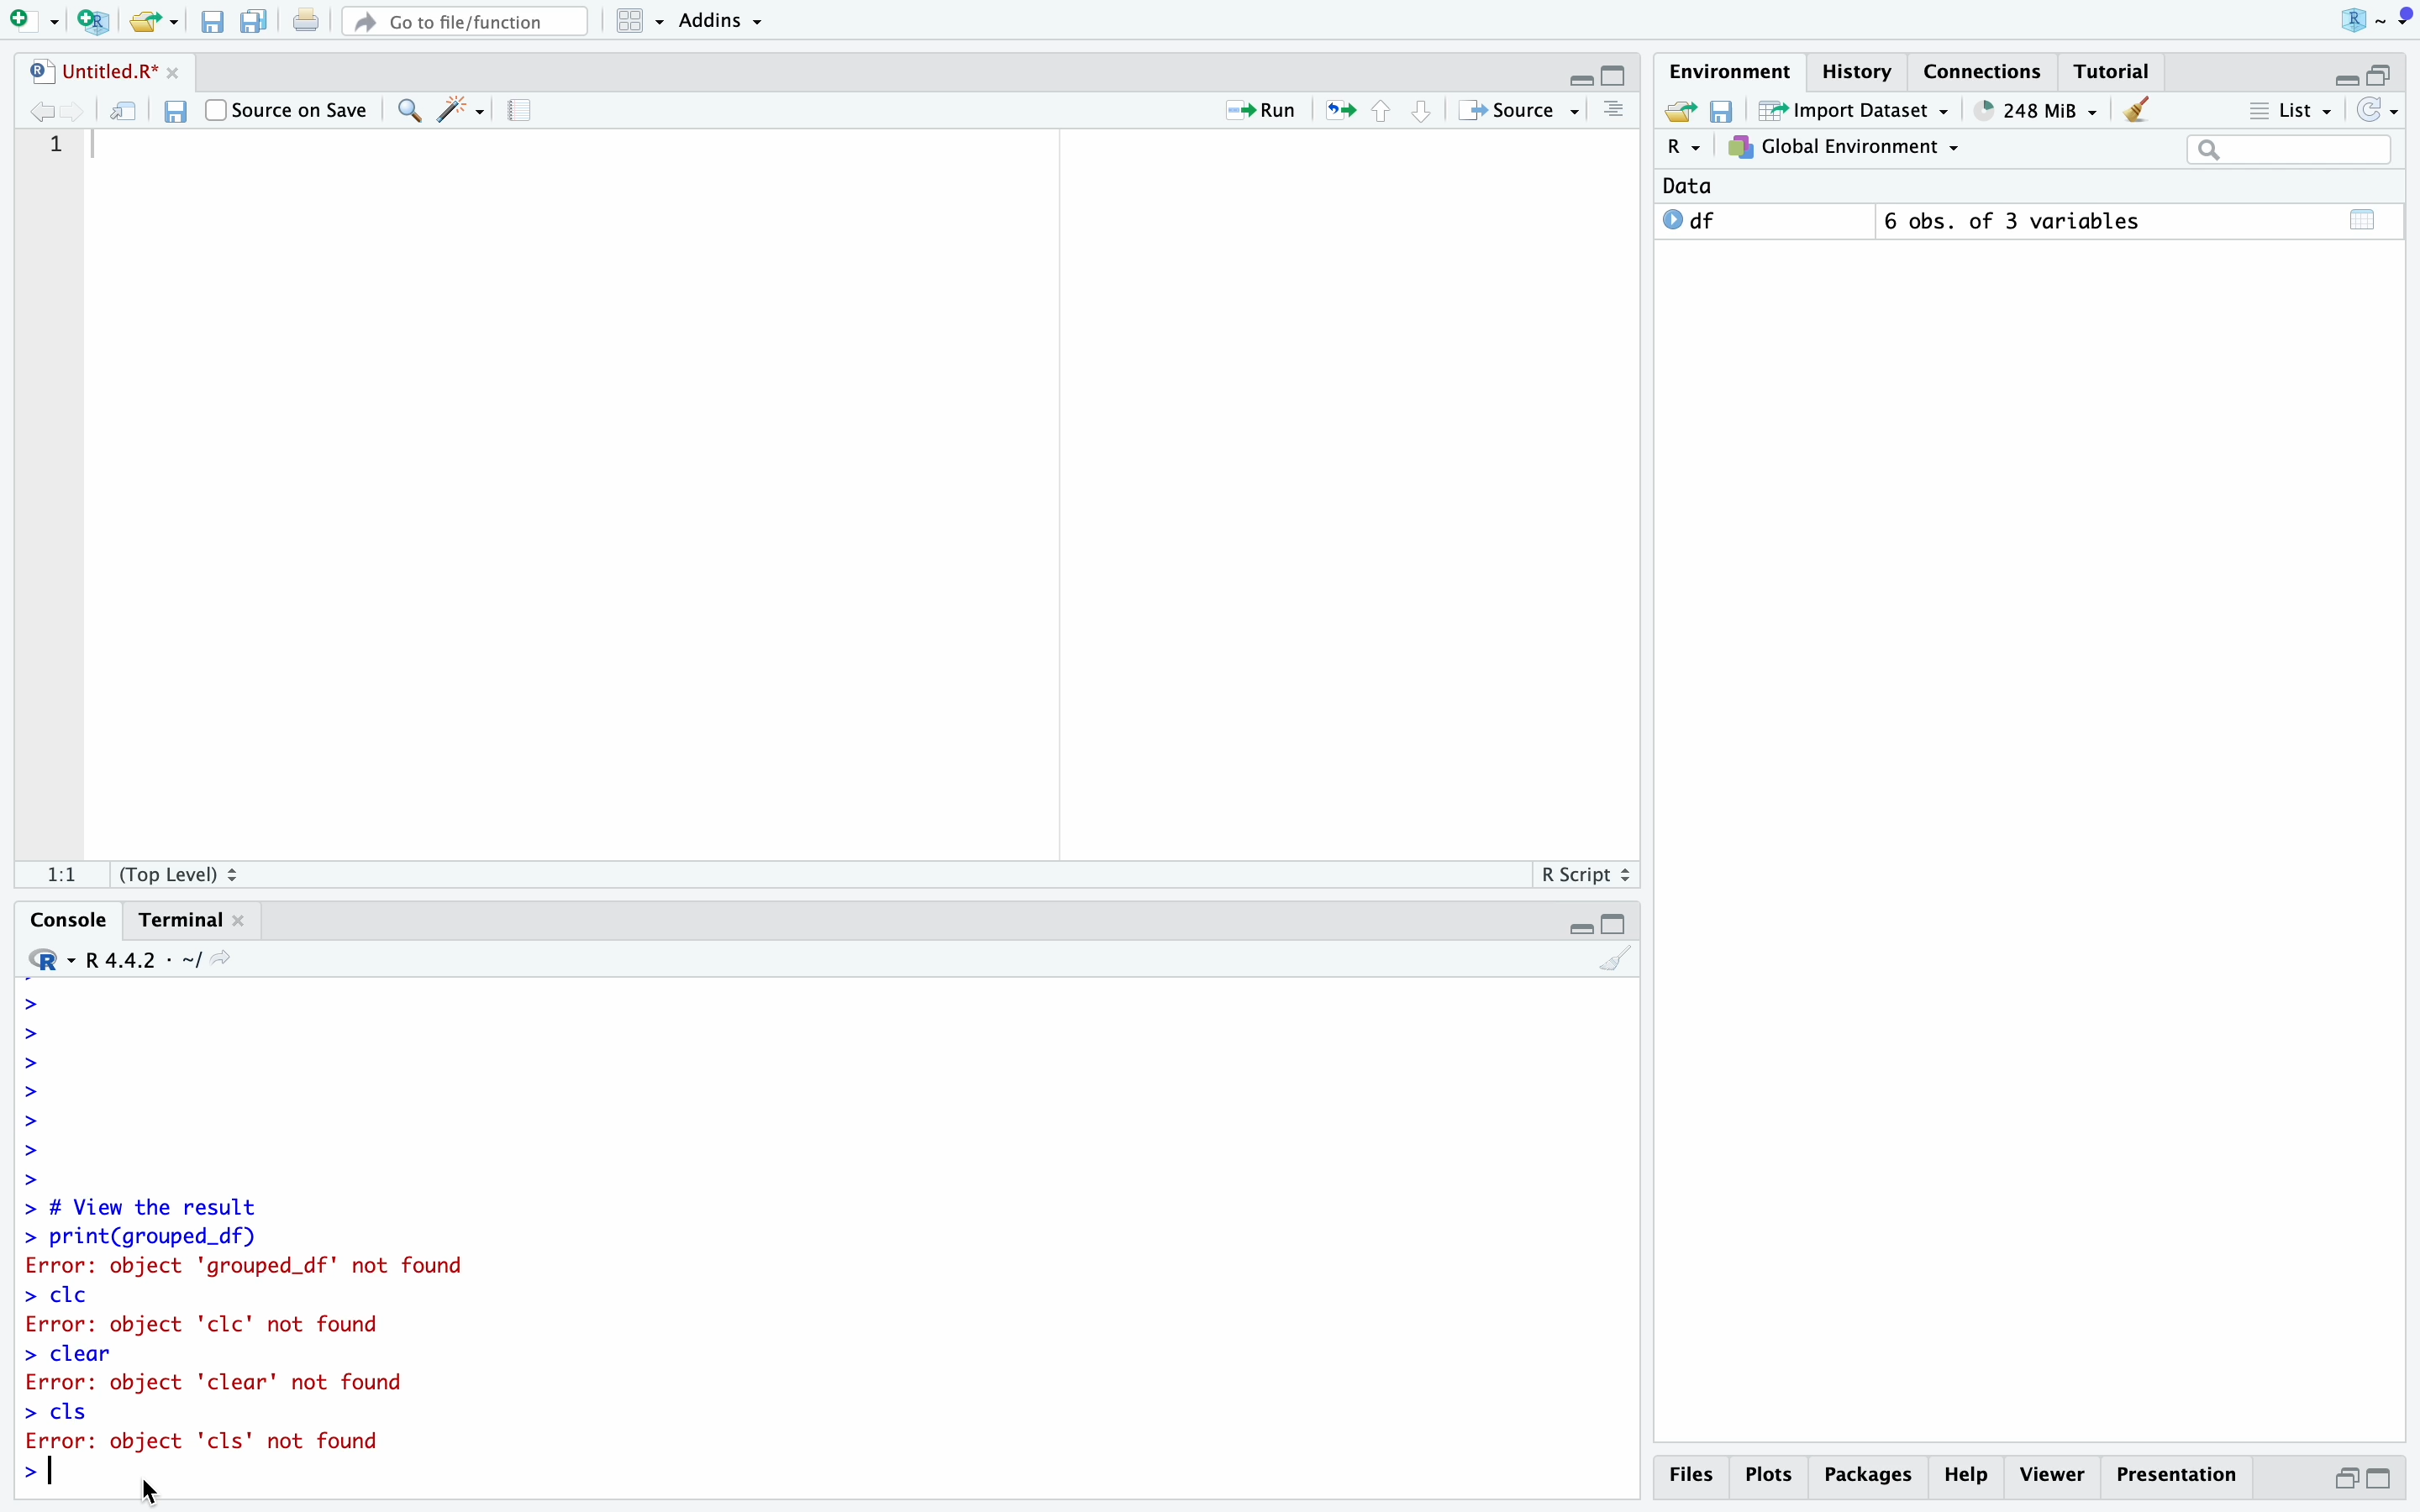 The height and width of the screenshot is (1512, 2420). Describe the element at coordinates (2177, 1475) in the screenshot. I see `Presentation` at that location.